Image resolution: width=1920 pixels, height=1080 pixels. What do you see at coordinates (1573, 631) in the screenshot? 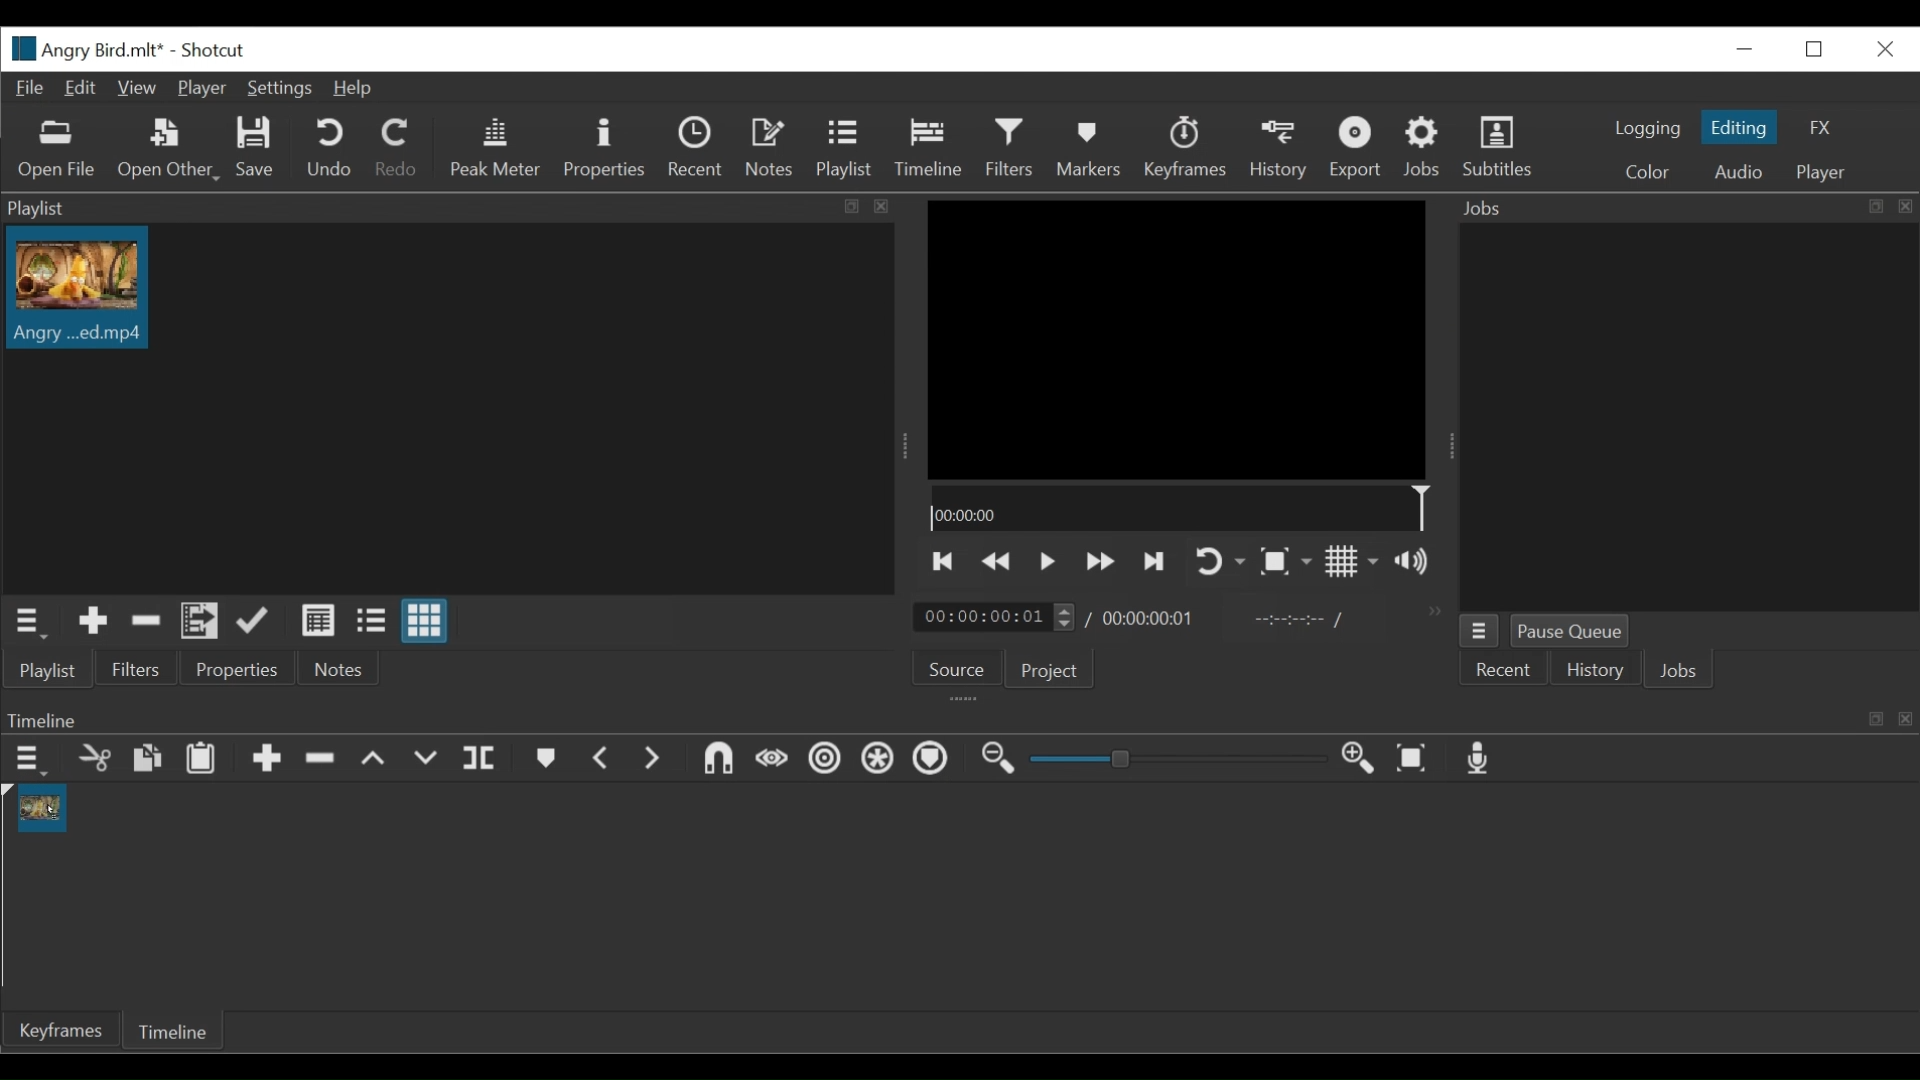
I see `Pause Queue` at bounding box center [1573, 631].